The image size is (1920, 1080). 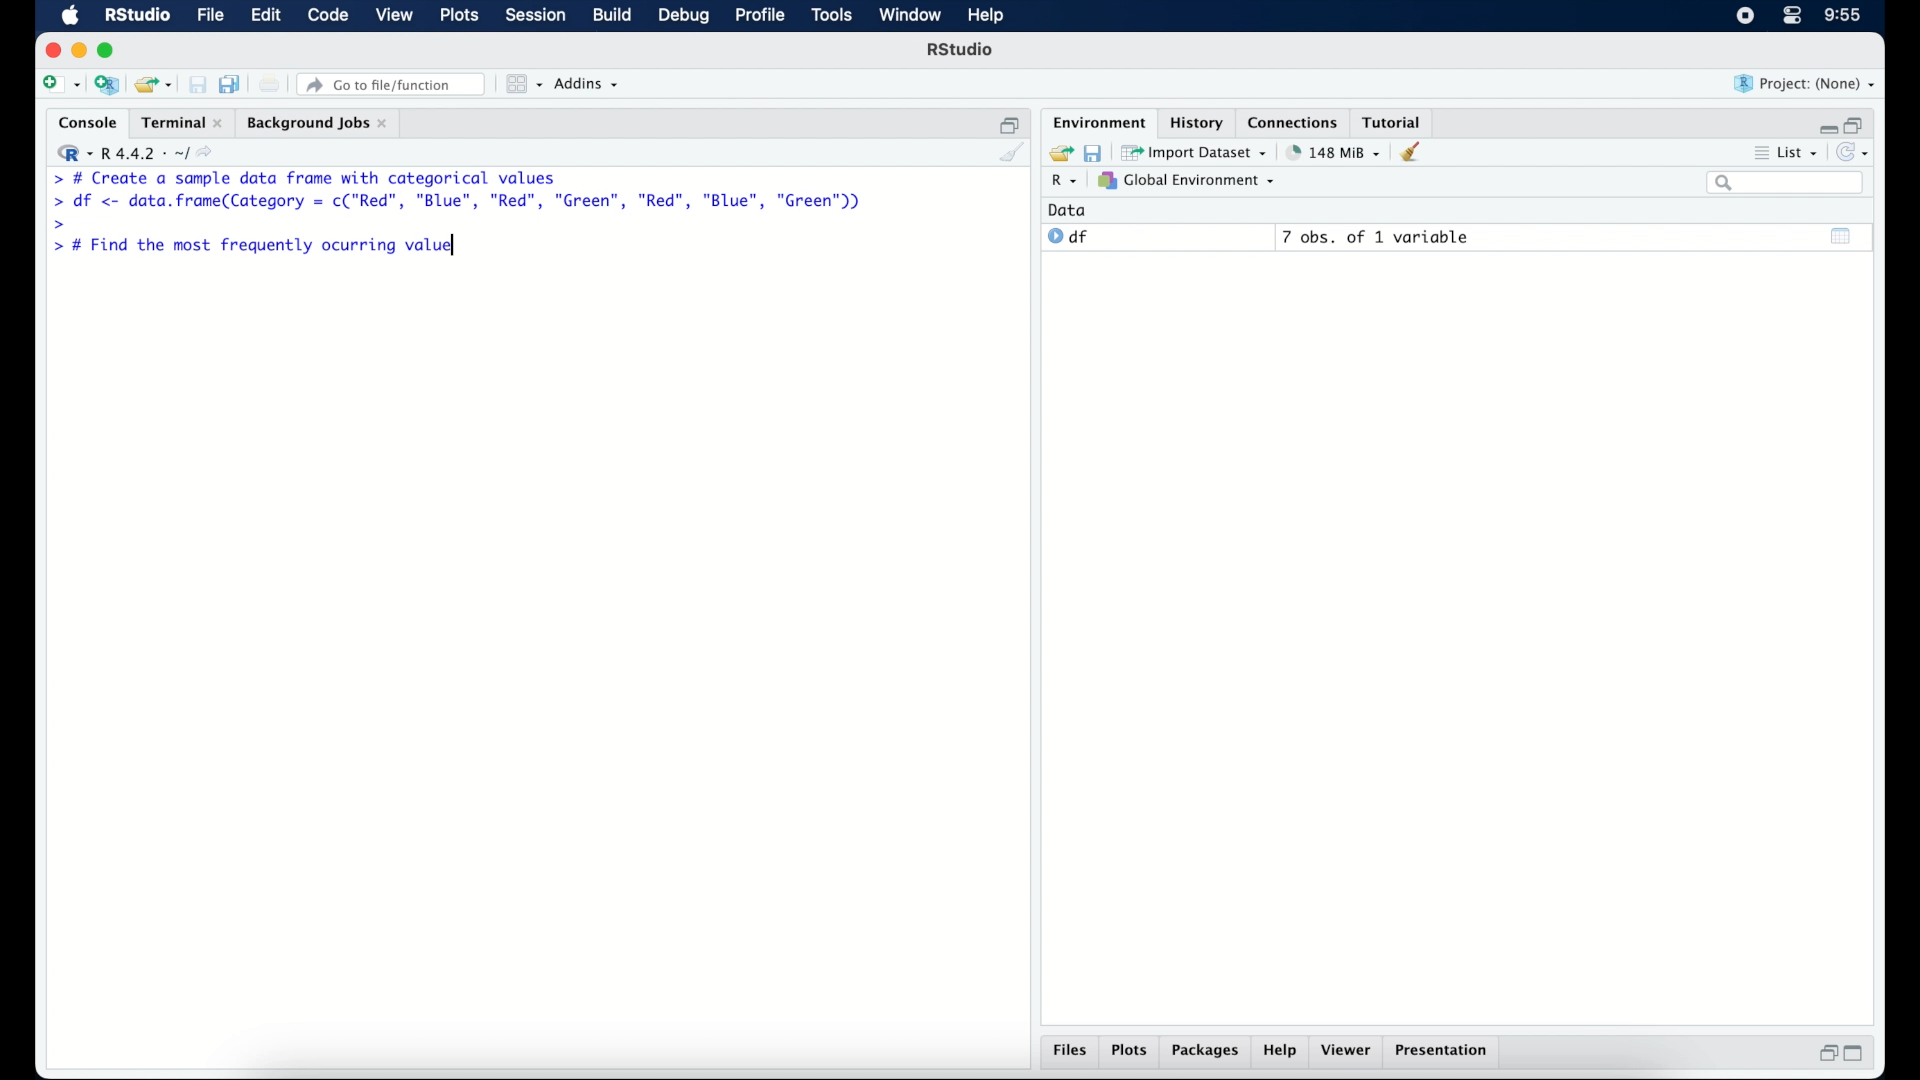 I want to click on maximize, so click(x=1856, y=1056).